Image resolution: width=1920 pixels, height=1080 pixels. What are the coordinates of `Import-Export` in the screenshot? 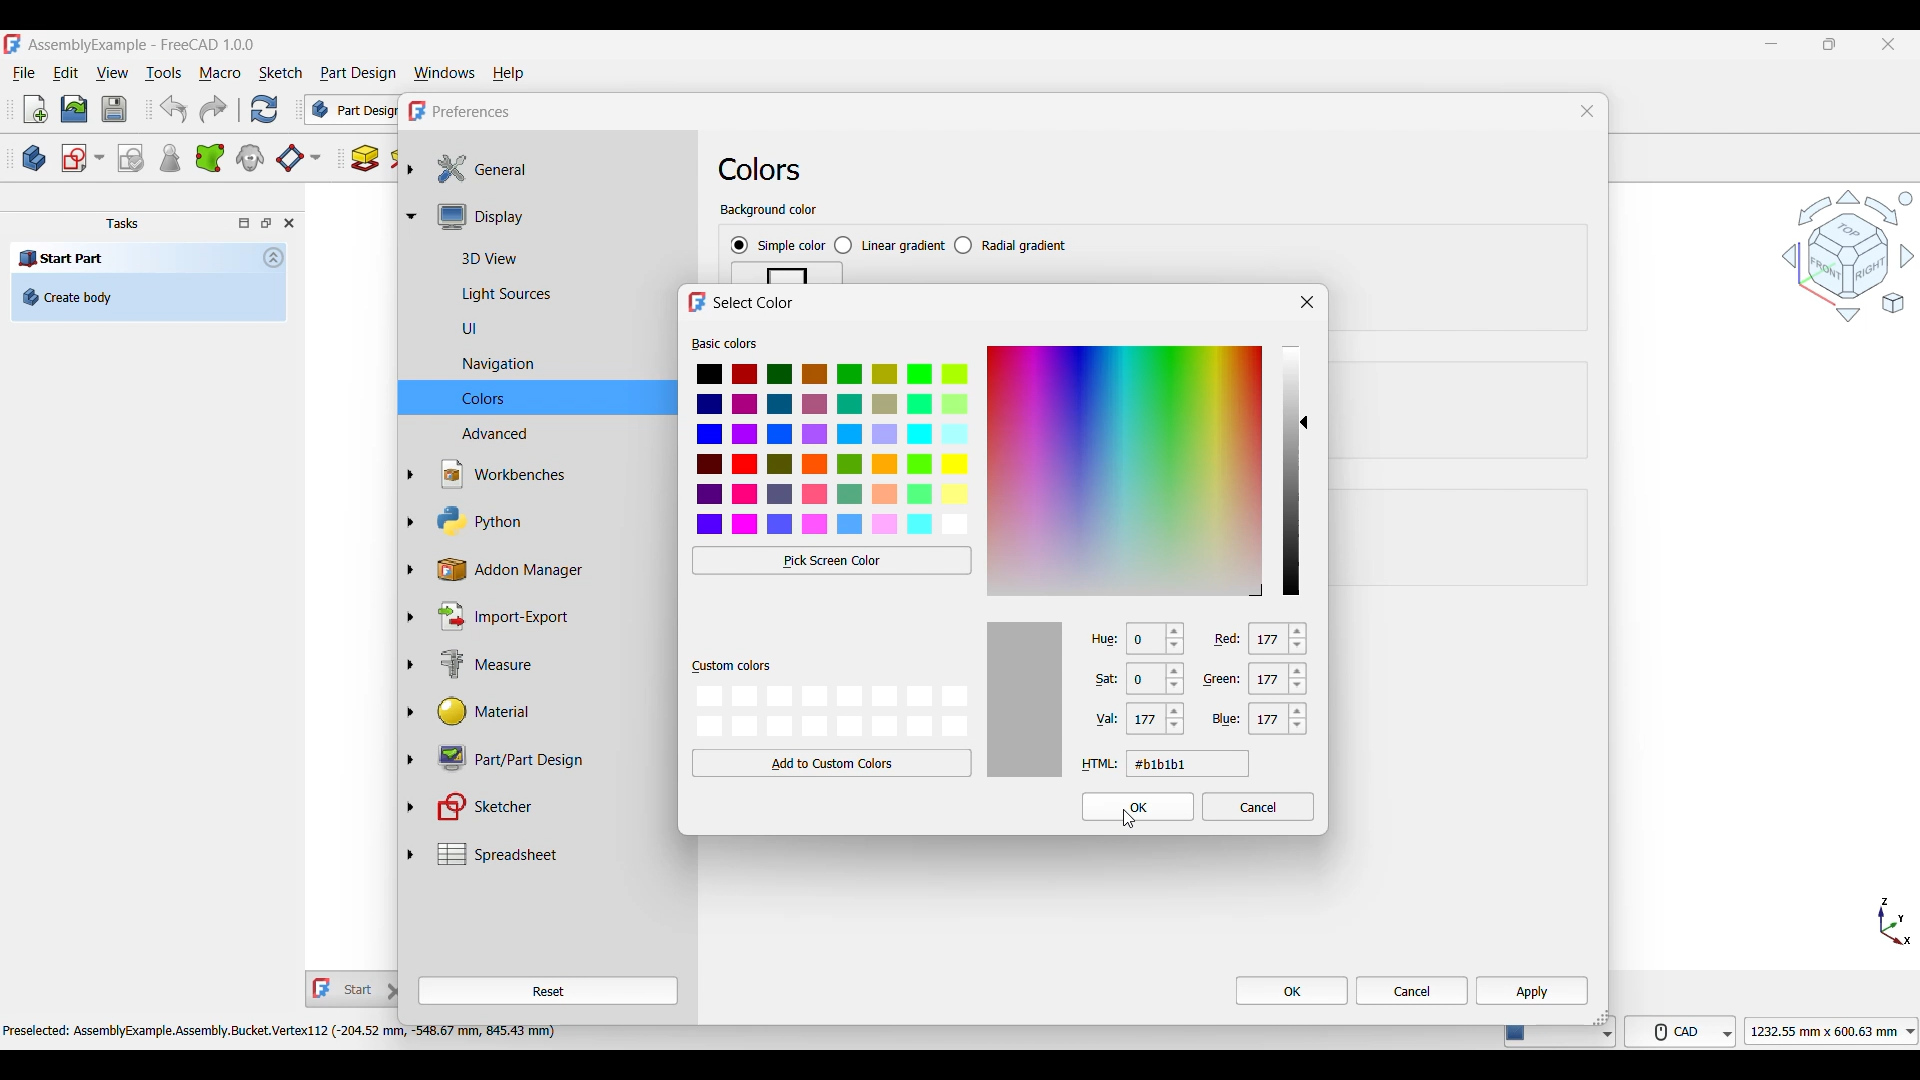 It's located at (547, 616).